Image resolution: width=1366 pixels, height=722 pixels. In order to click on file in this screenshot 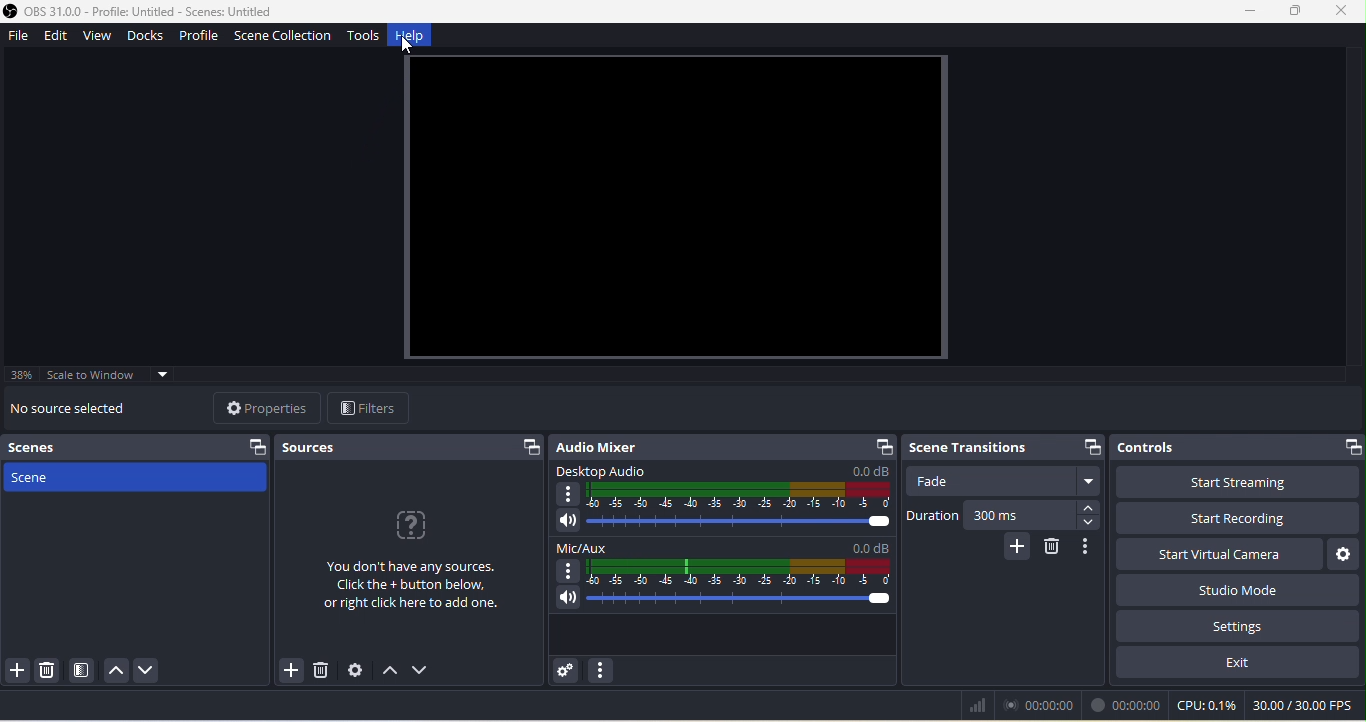, I will do `click(20, 37)`.